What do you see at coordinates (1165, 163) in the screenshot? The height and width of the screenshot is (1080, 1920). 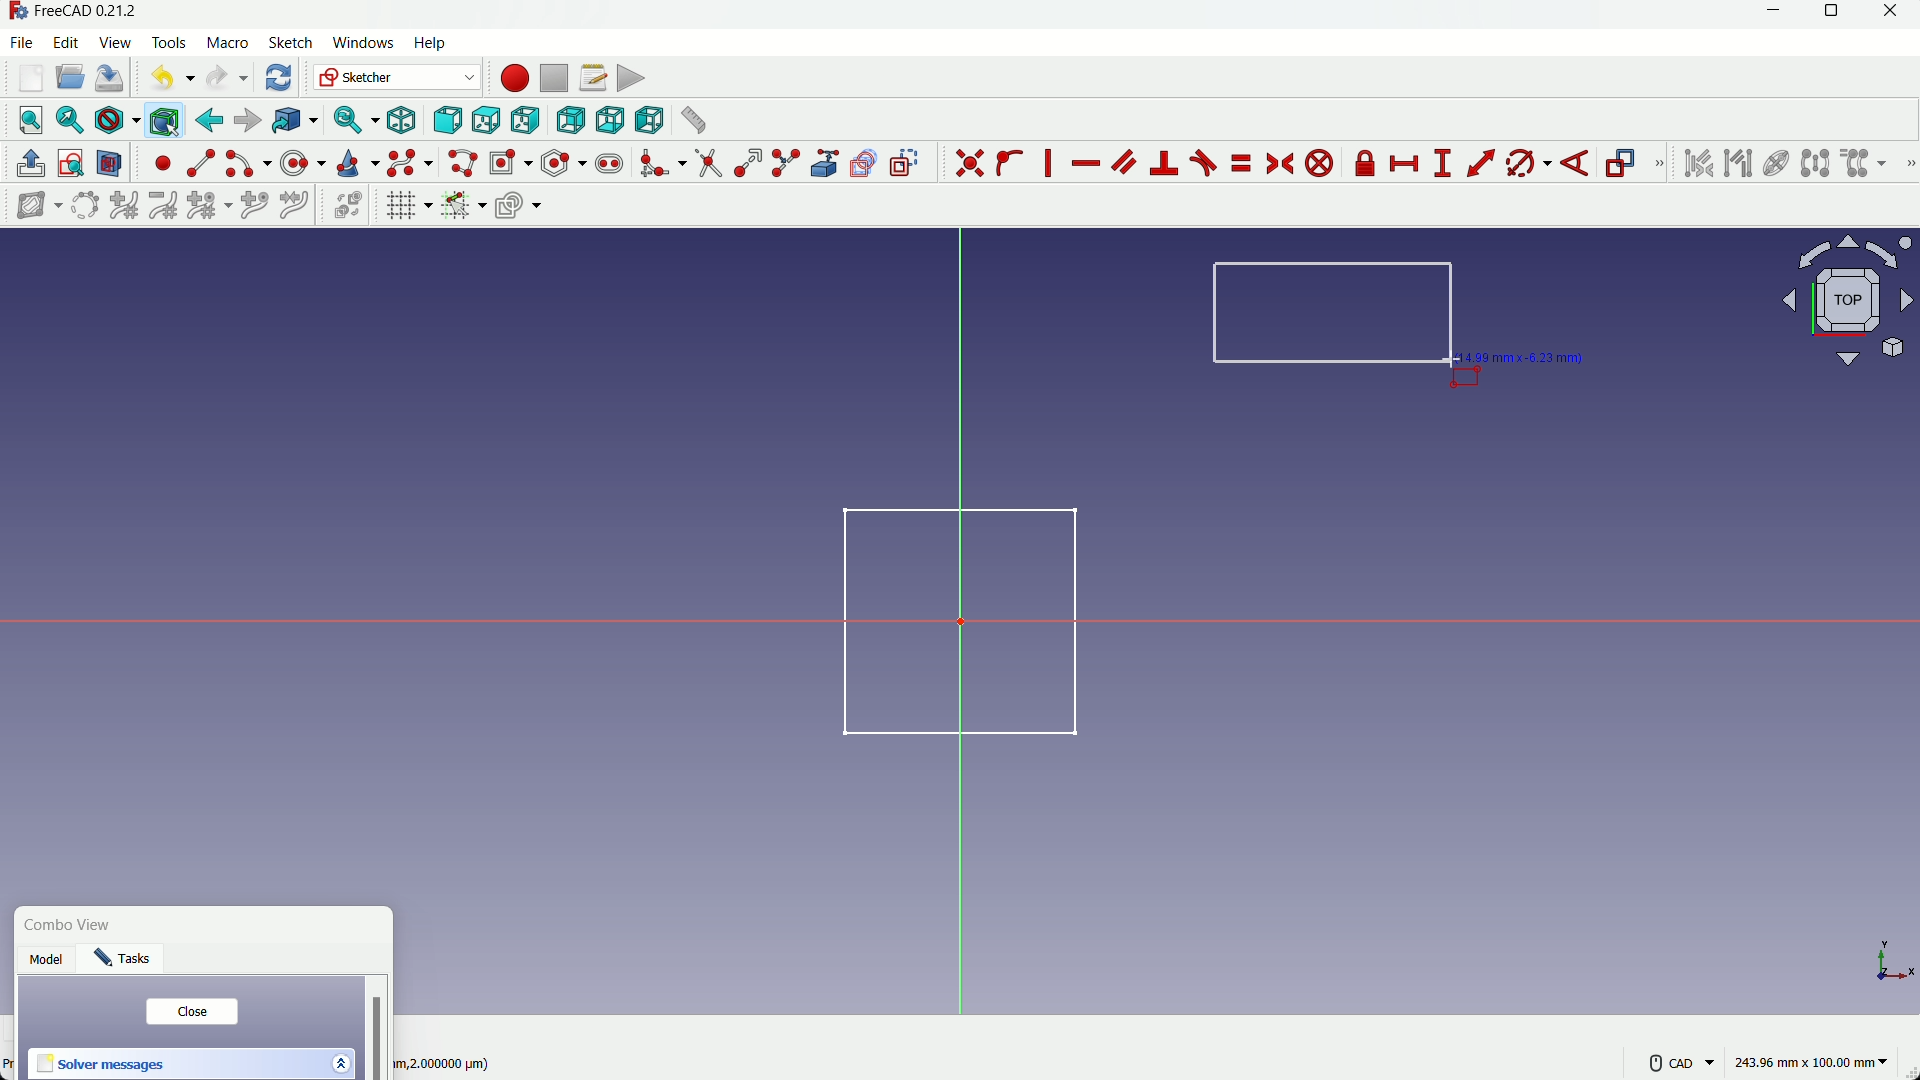 I see `constraint perpendicular` at bounding box center [1165, 163].